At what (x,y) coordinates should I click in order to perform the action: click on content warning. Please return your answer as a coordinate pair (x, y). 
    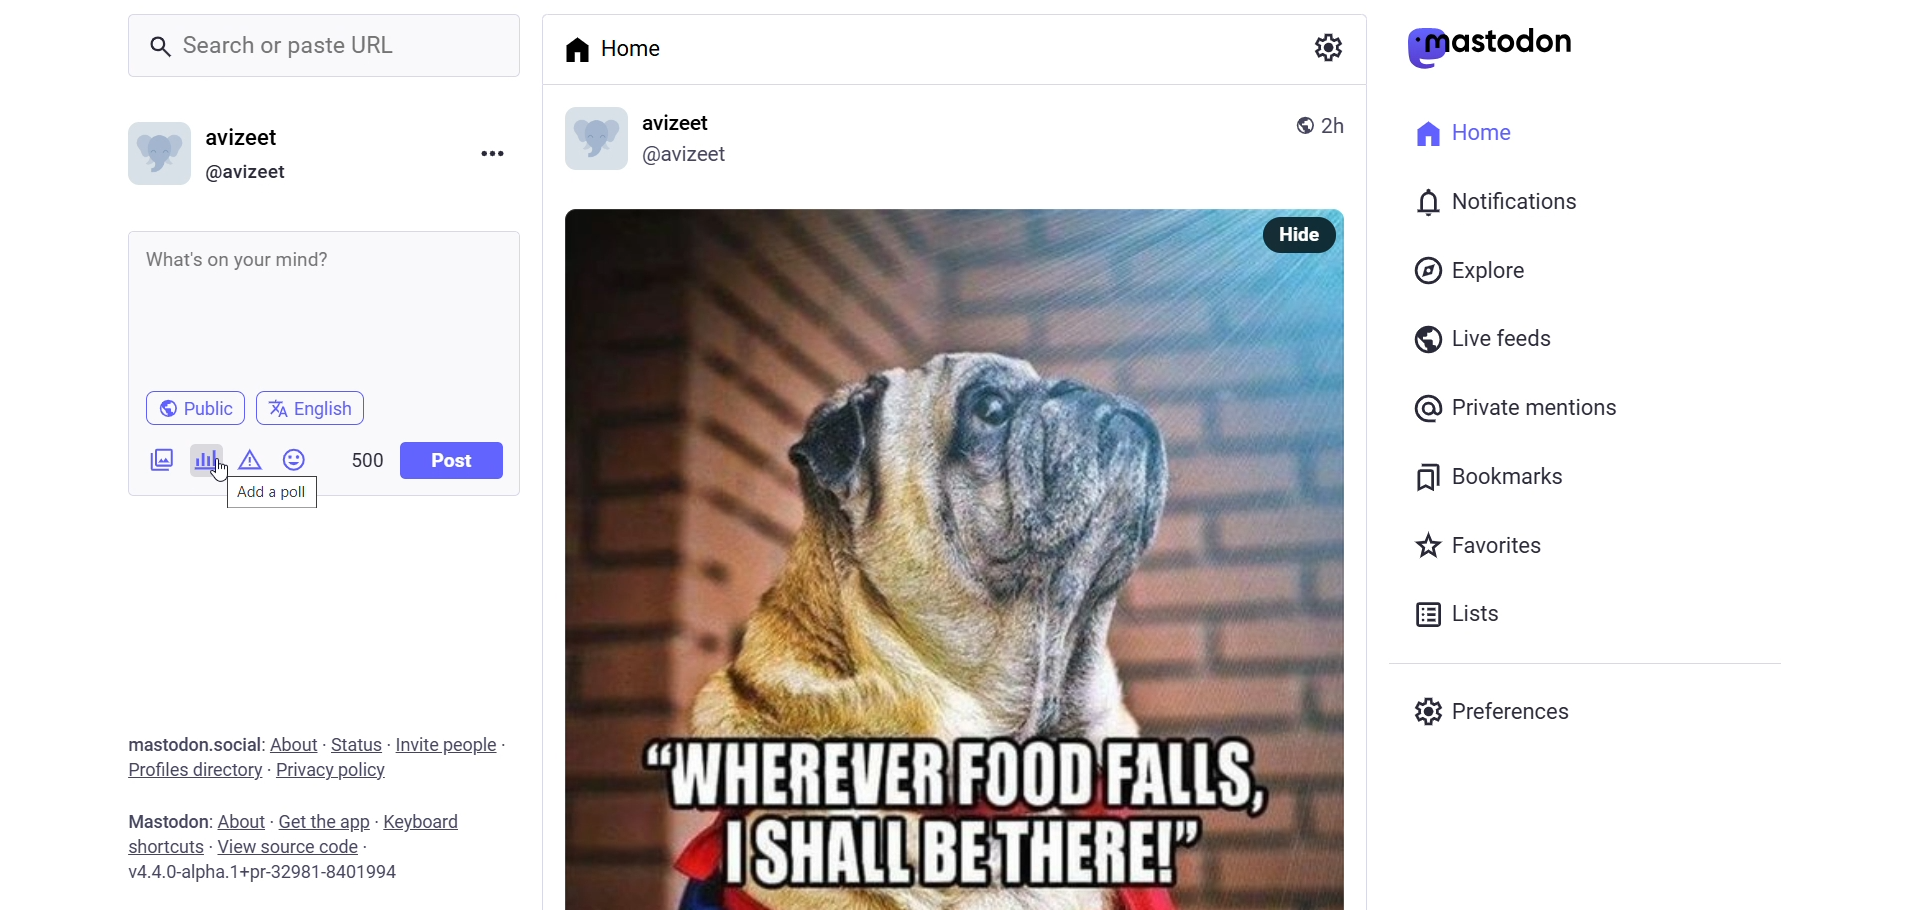
    Looking at the image, I should click on (249, 462).